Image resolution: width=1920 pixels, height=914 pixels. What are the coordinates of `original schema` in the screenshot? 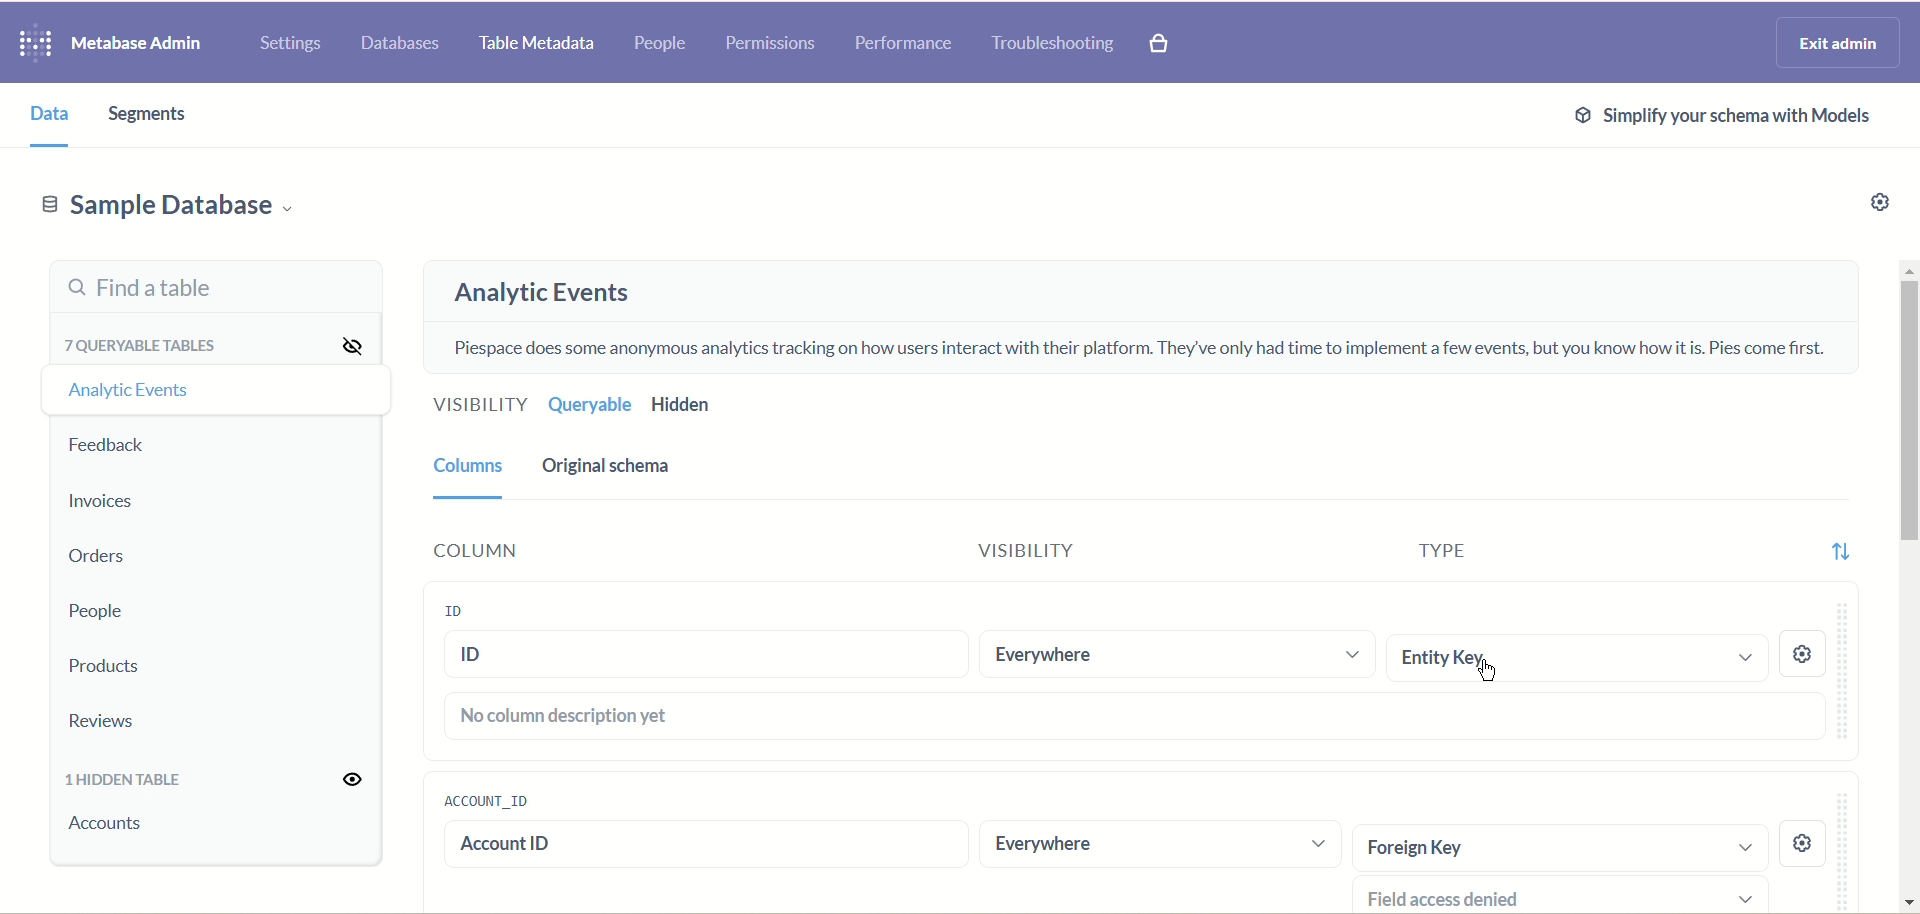 It's located at (607, 469).